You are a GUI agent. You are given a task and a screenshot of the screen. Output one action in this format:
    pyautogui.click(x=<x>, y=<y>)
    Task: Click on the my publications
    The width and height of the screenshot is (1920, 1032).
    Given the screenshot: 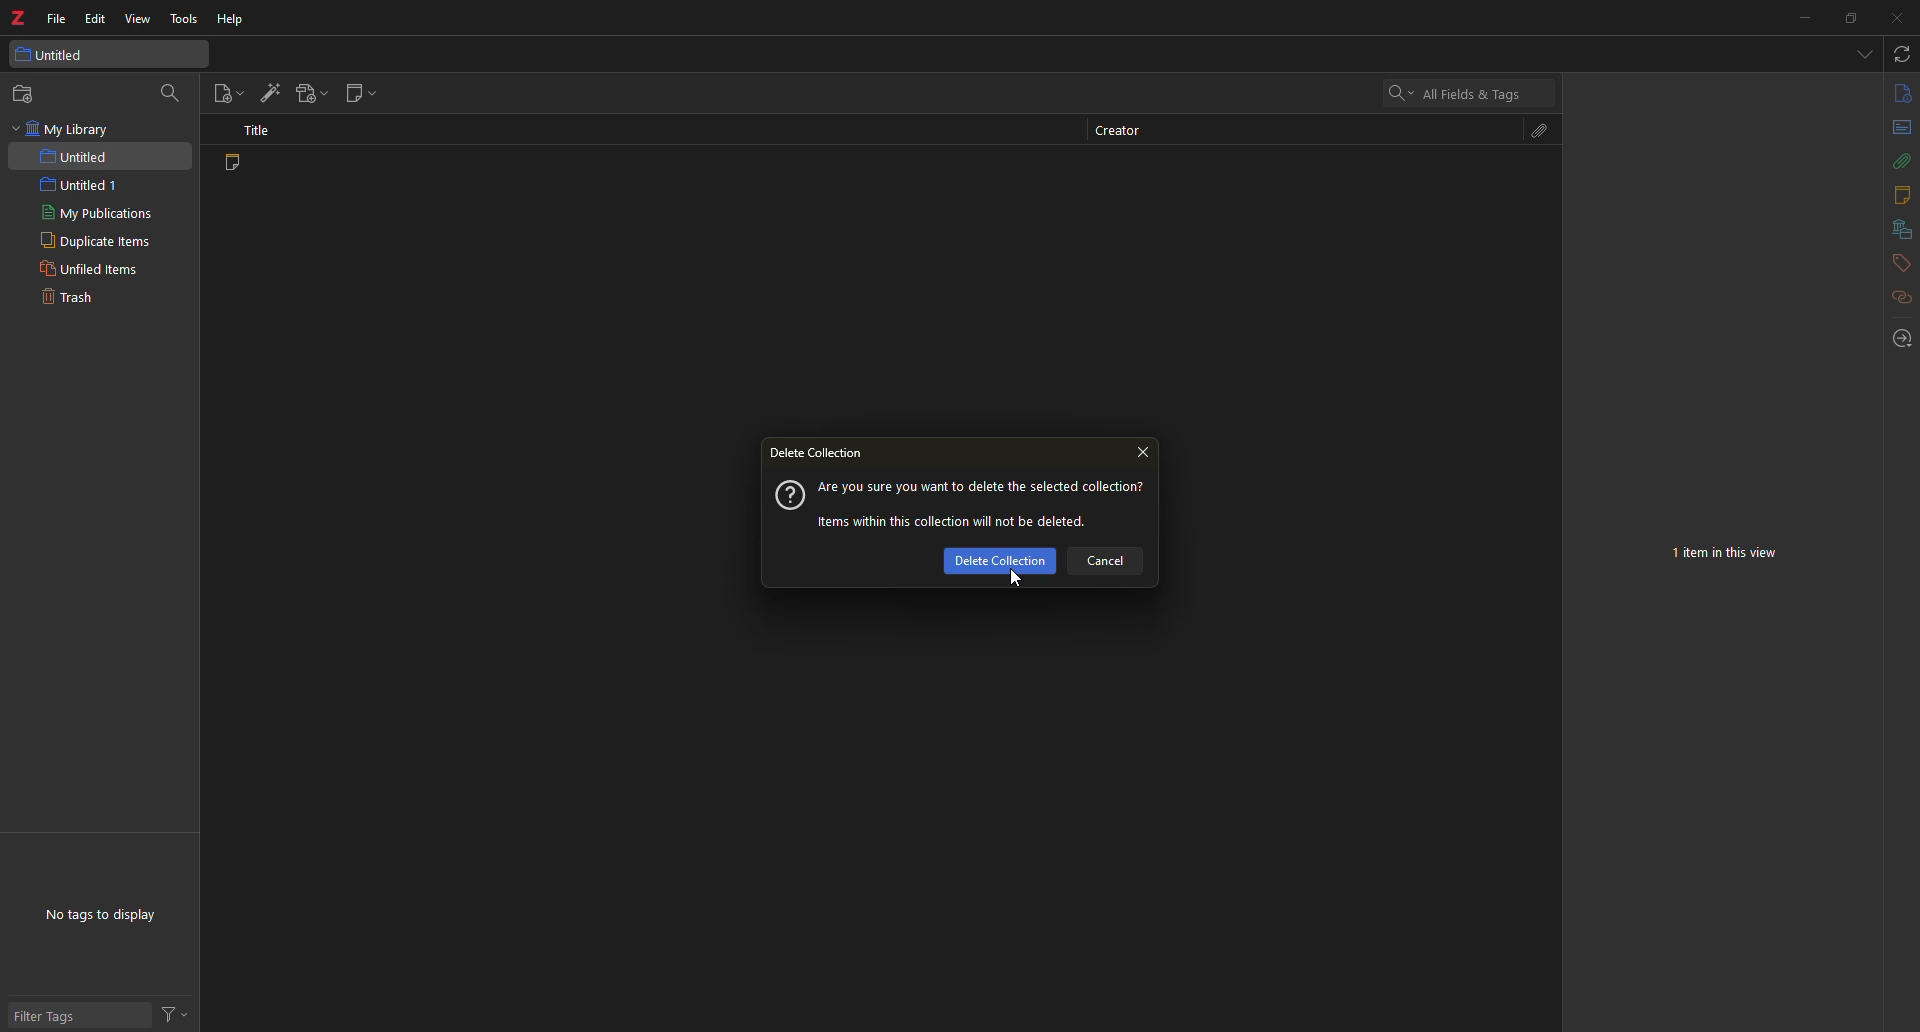 What is the action you would take?
    pyautogui.click(x=100, y=213)
    